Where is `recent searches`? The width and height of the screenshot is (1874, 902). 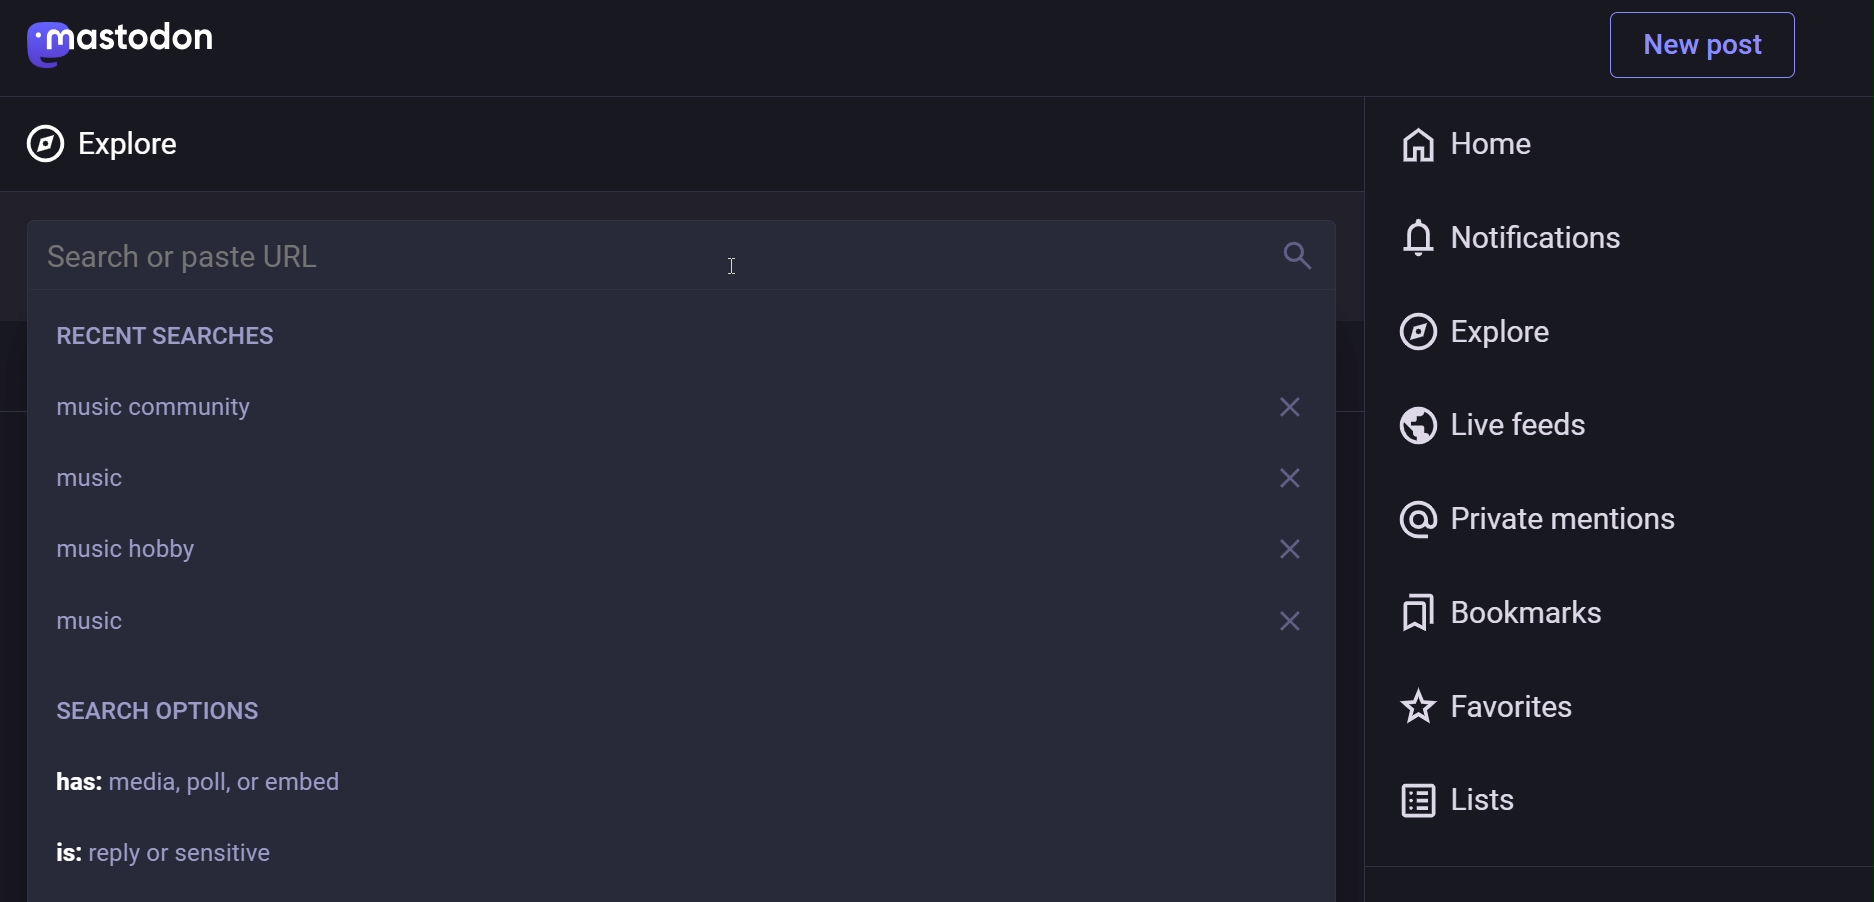 recent searches is located at coordinates (188, 337).